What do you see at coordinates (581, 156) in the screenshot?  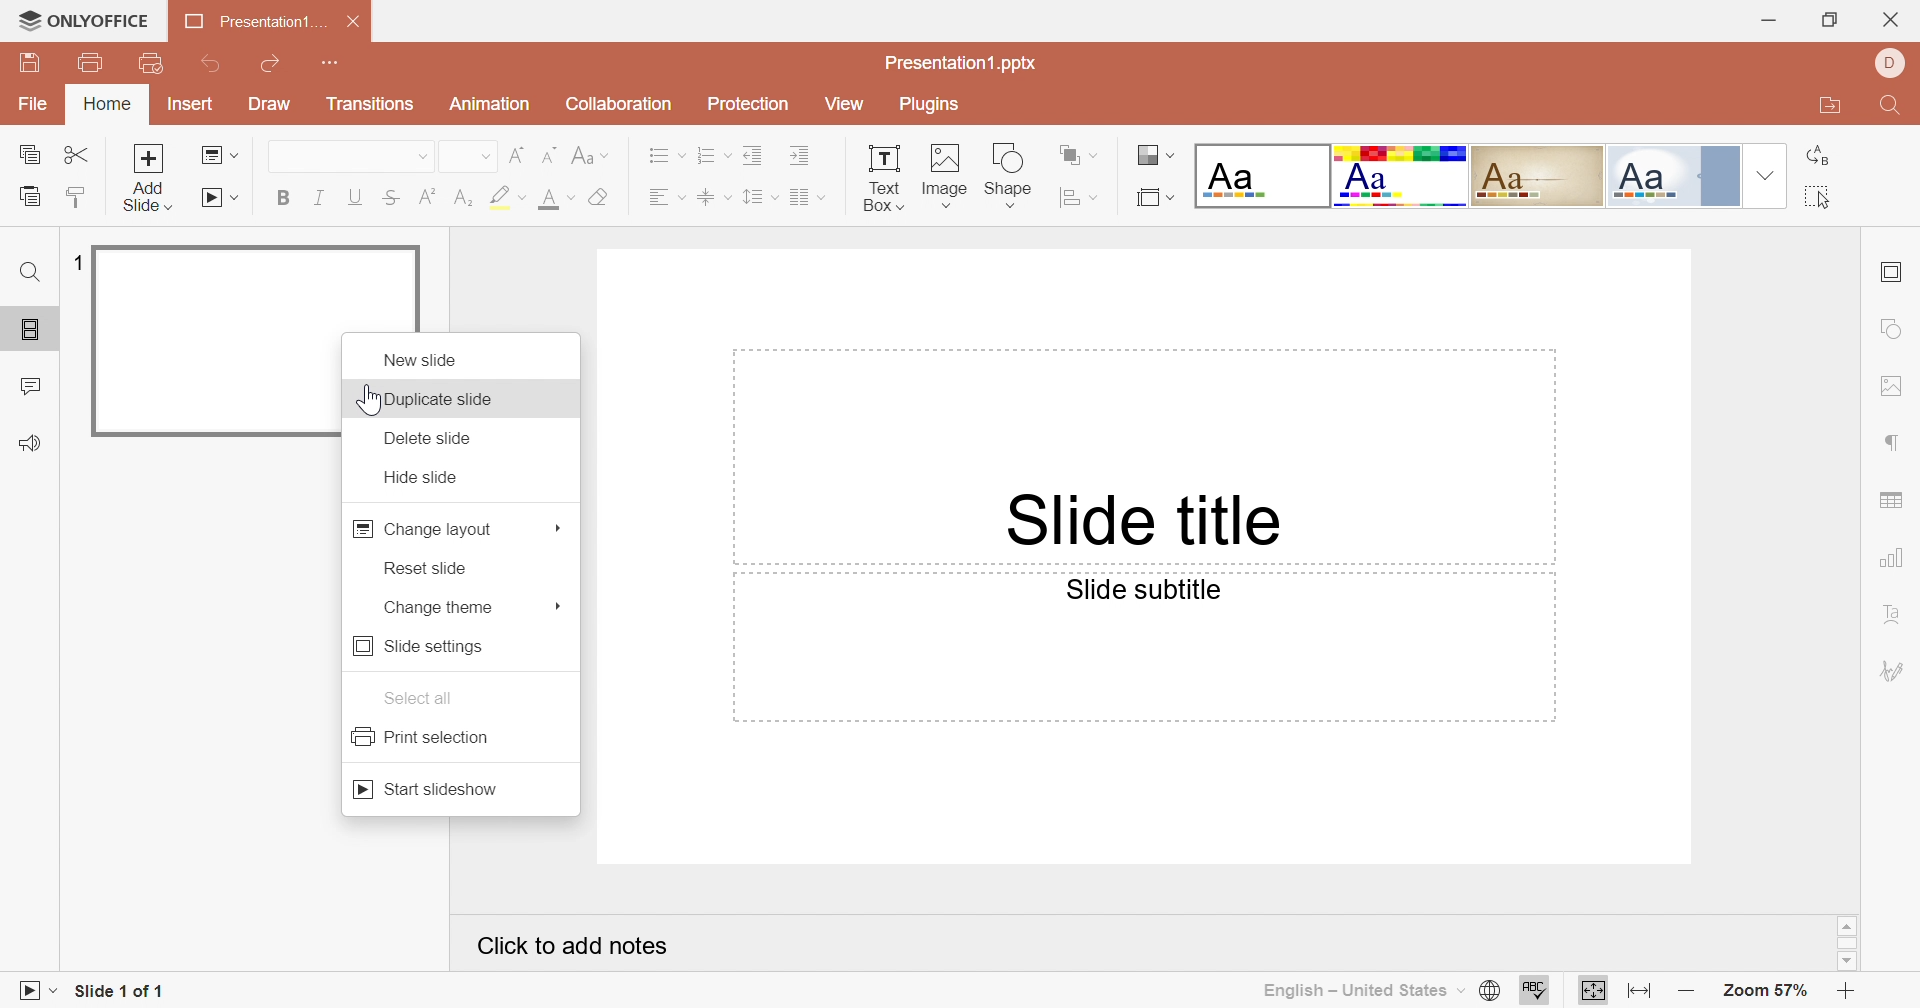 I see `Change case` at bounding box center [581, 156].